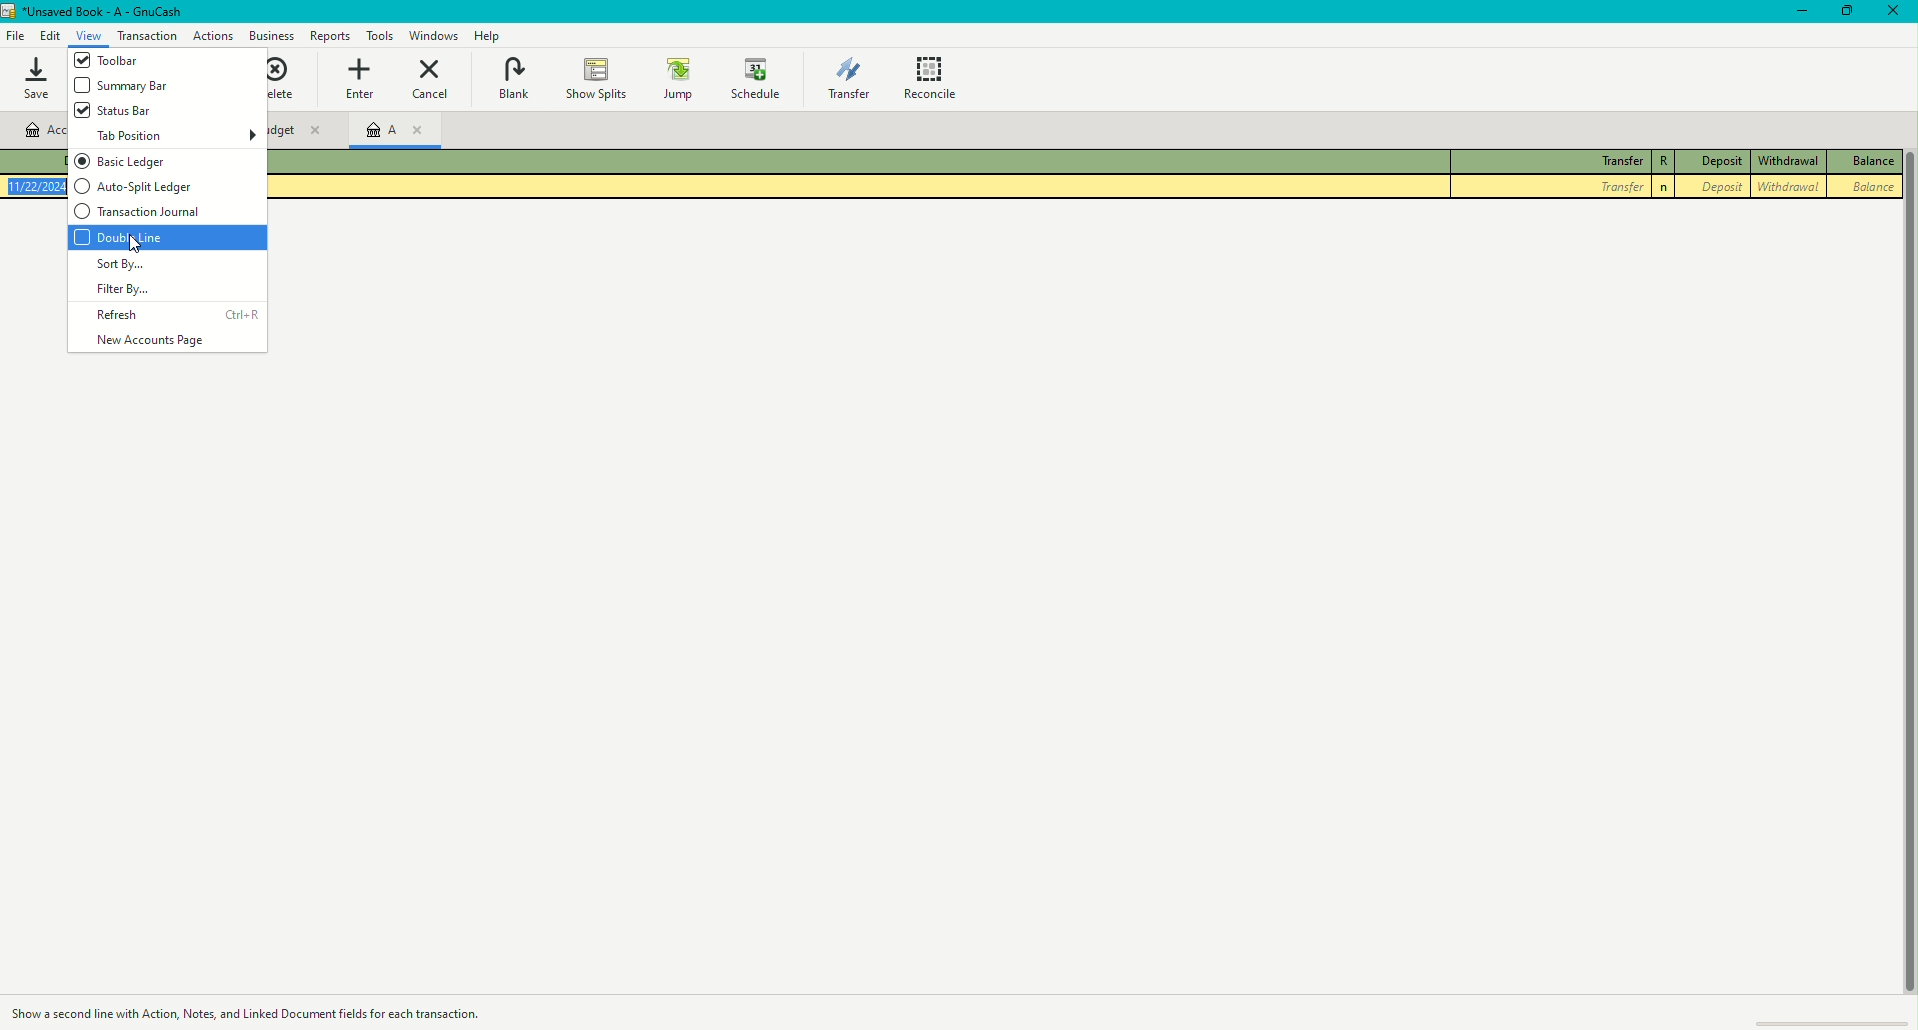 The width and height of the screenshot is (1918, 1030). What do you see at coordinates (845, 79) in the screenshot?
I see `Transfer` at bounding box center [845, 79].